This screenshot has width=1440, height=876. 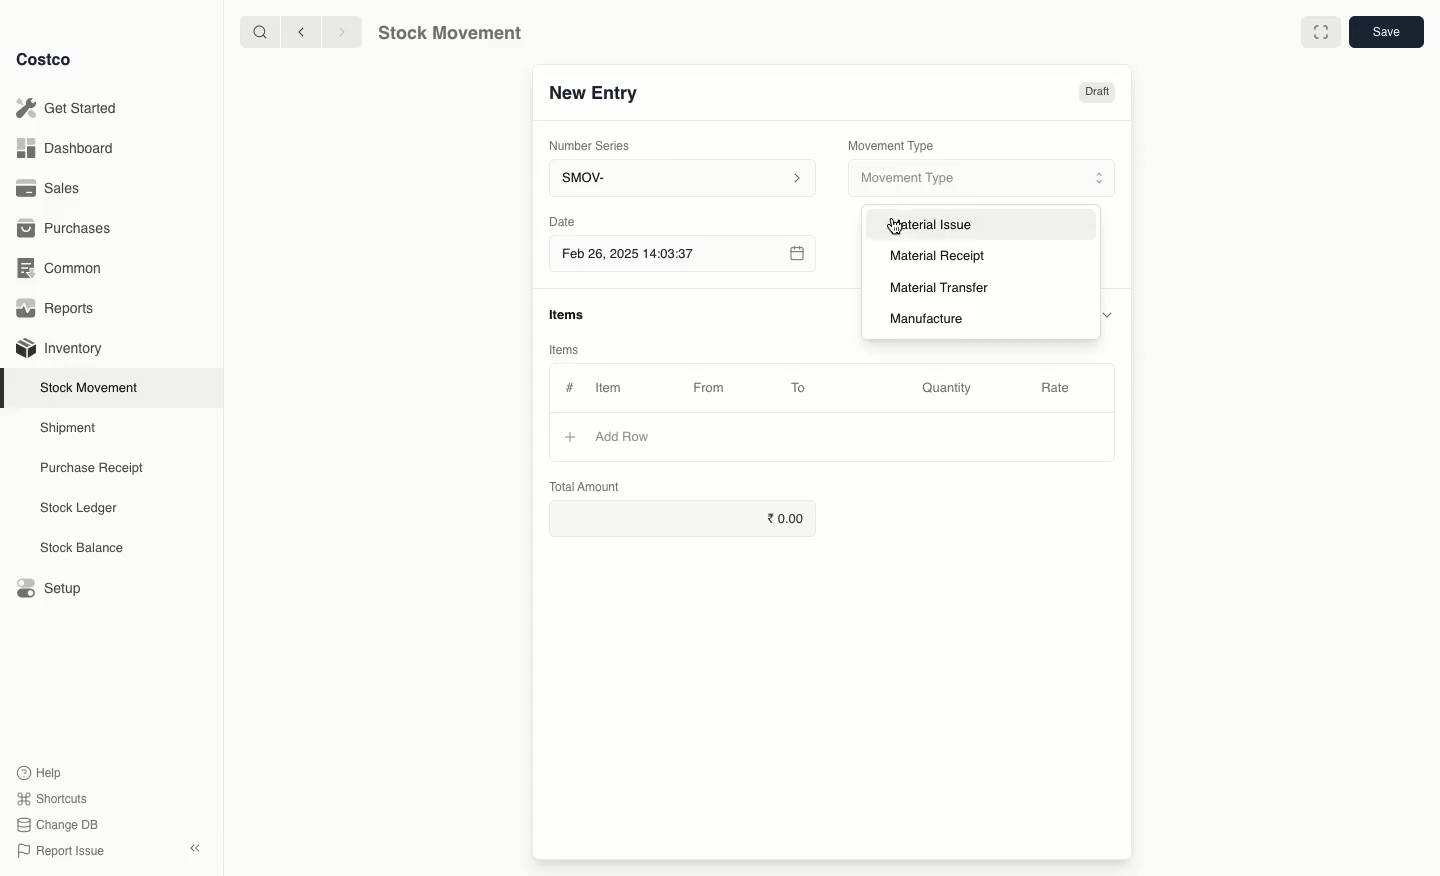 I want to click on Shipment, so click(x=69, y=429).